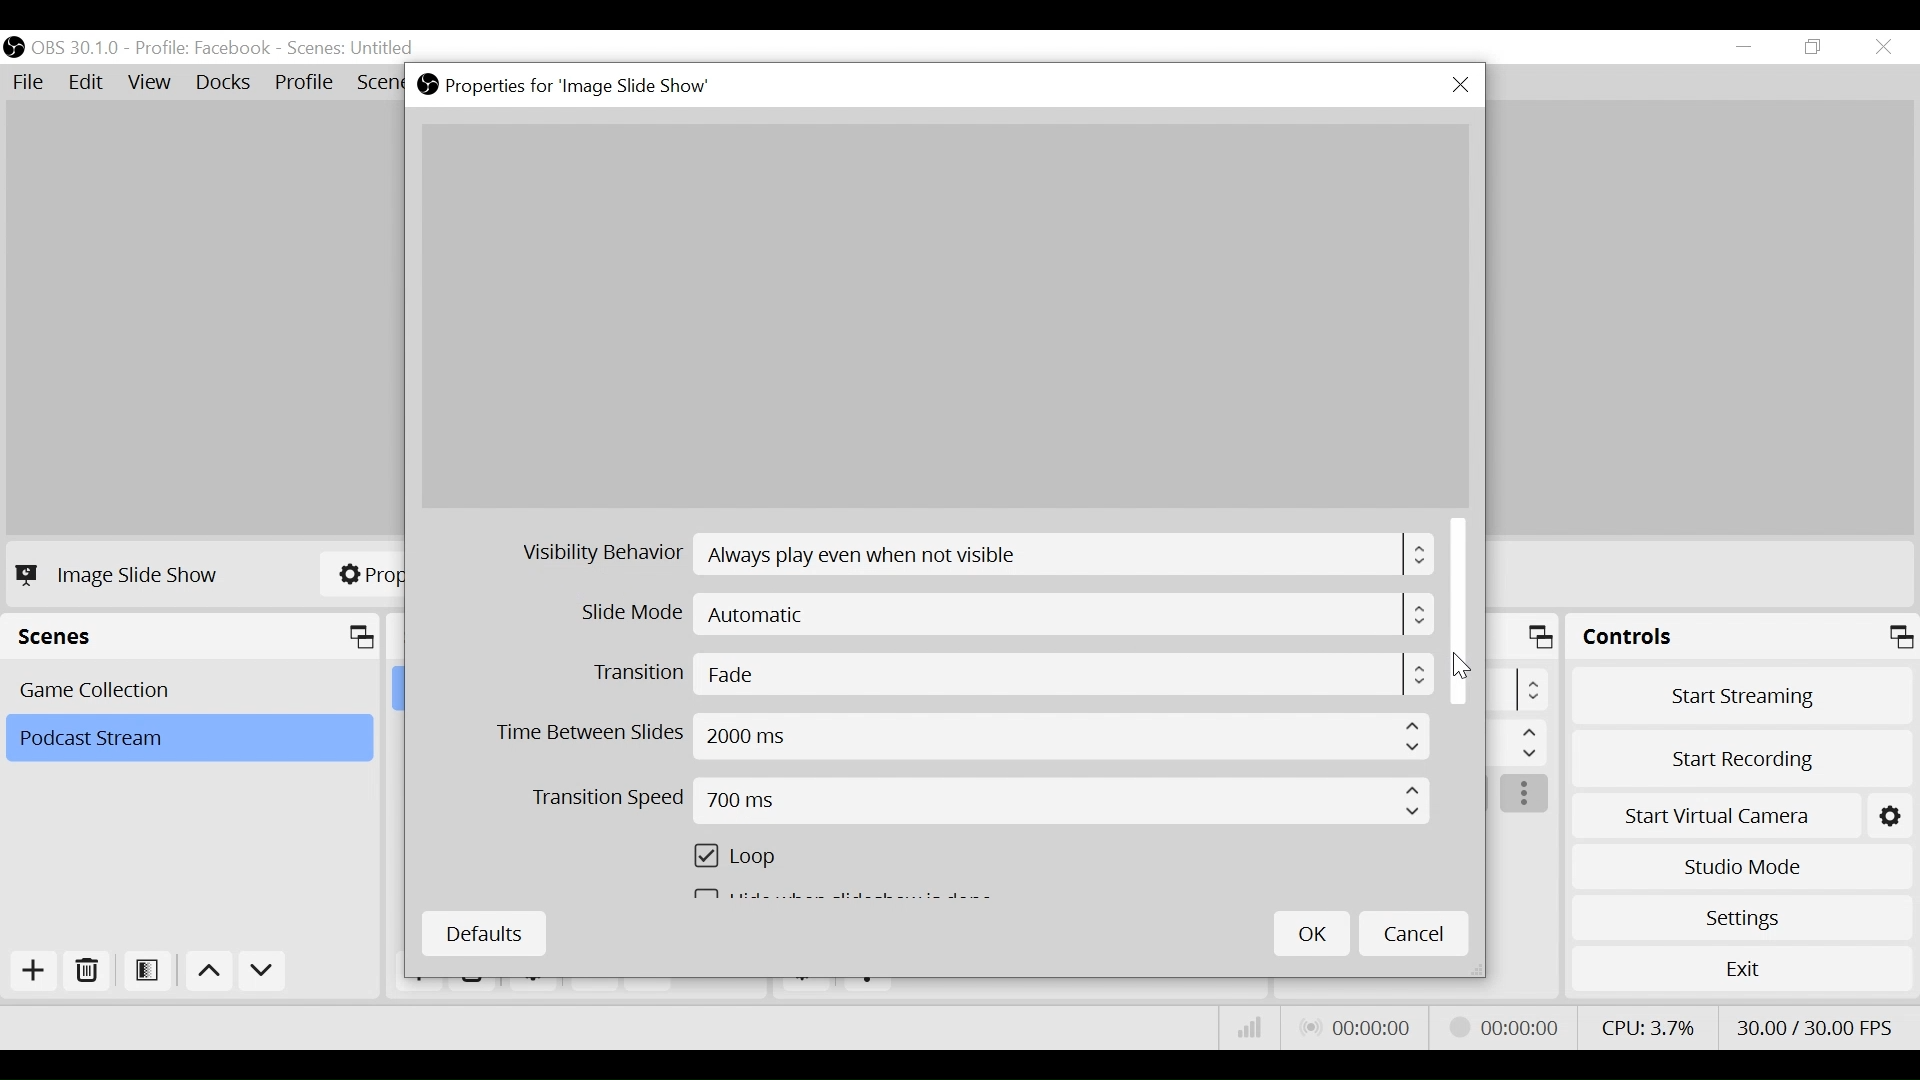 Image resolution: width=1920 pixels, height=1080 pixels. I want to click on Bitrate, so click(1250, 1028).